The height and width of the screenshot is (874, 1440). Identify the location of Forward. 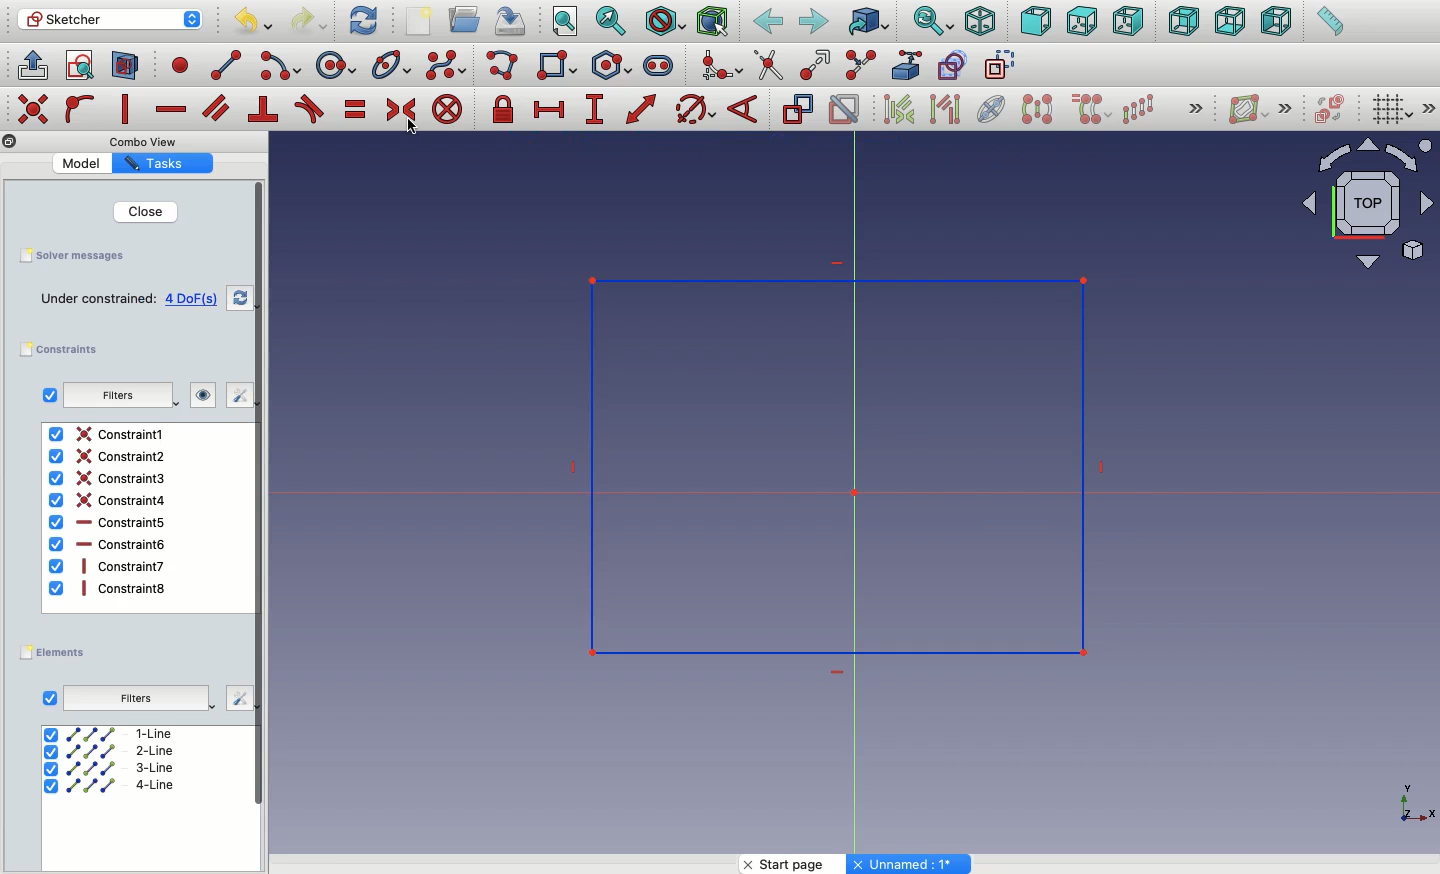
(814, 21).